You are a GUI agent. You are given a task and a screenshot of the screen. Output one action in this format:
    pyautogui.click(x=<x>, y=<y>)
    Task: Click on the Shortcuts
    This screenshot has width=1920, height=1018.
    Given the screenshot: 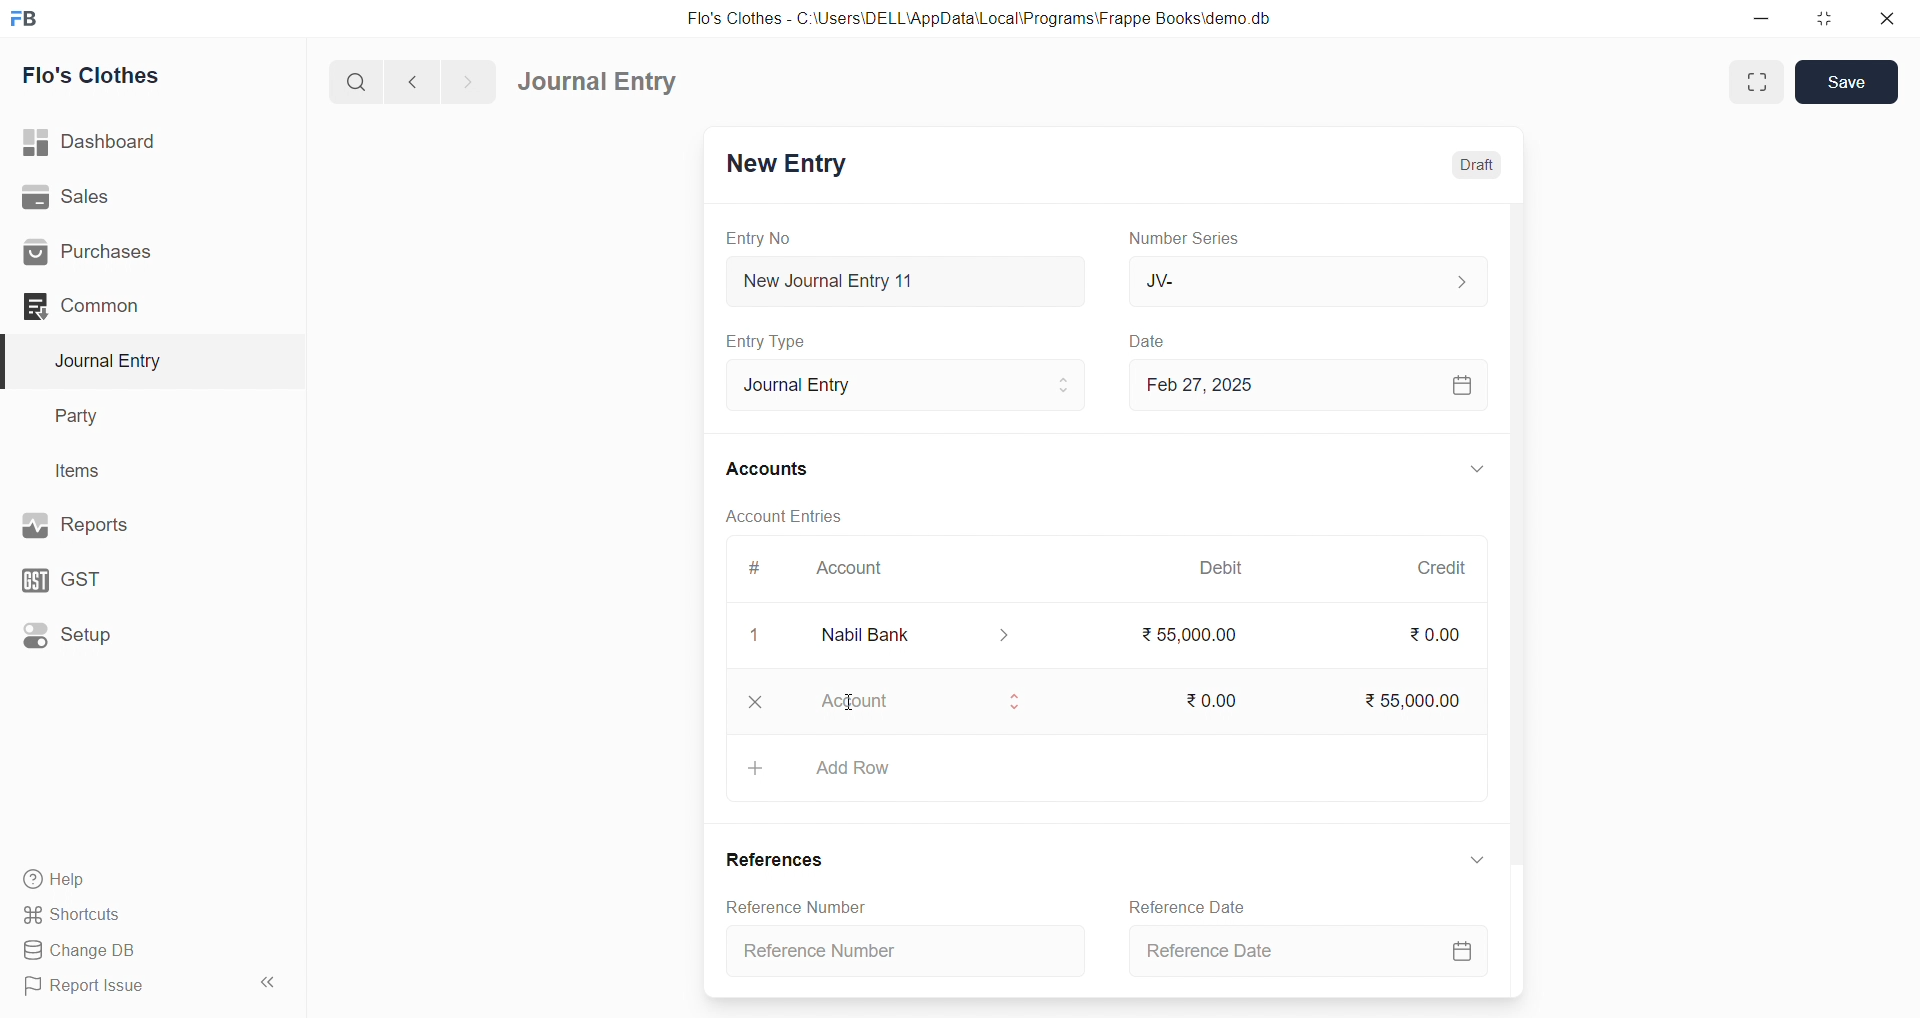 What is the action you would take?
    pyautogui.click(x=121, y=916)
    